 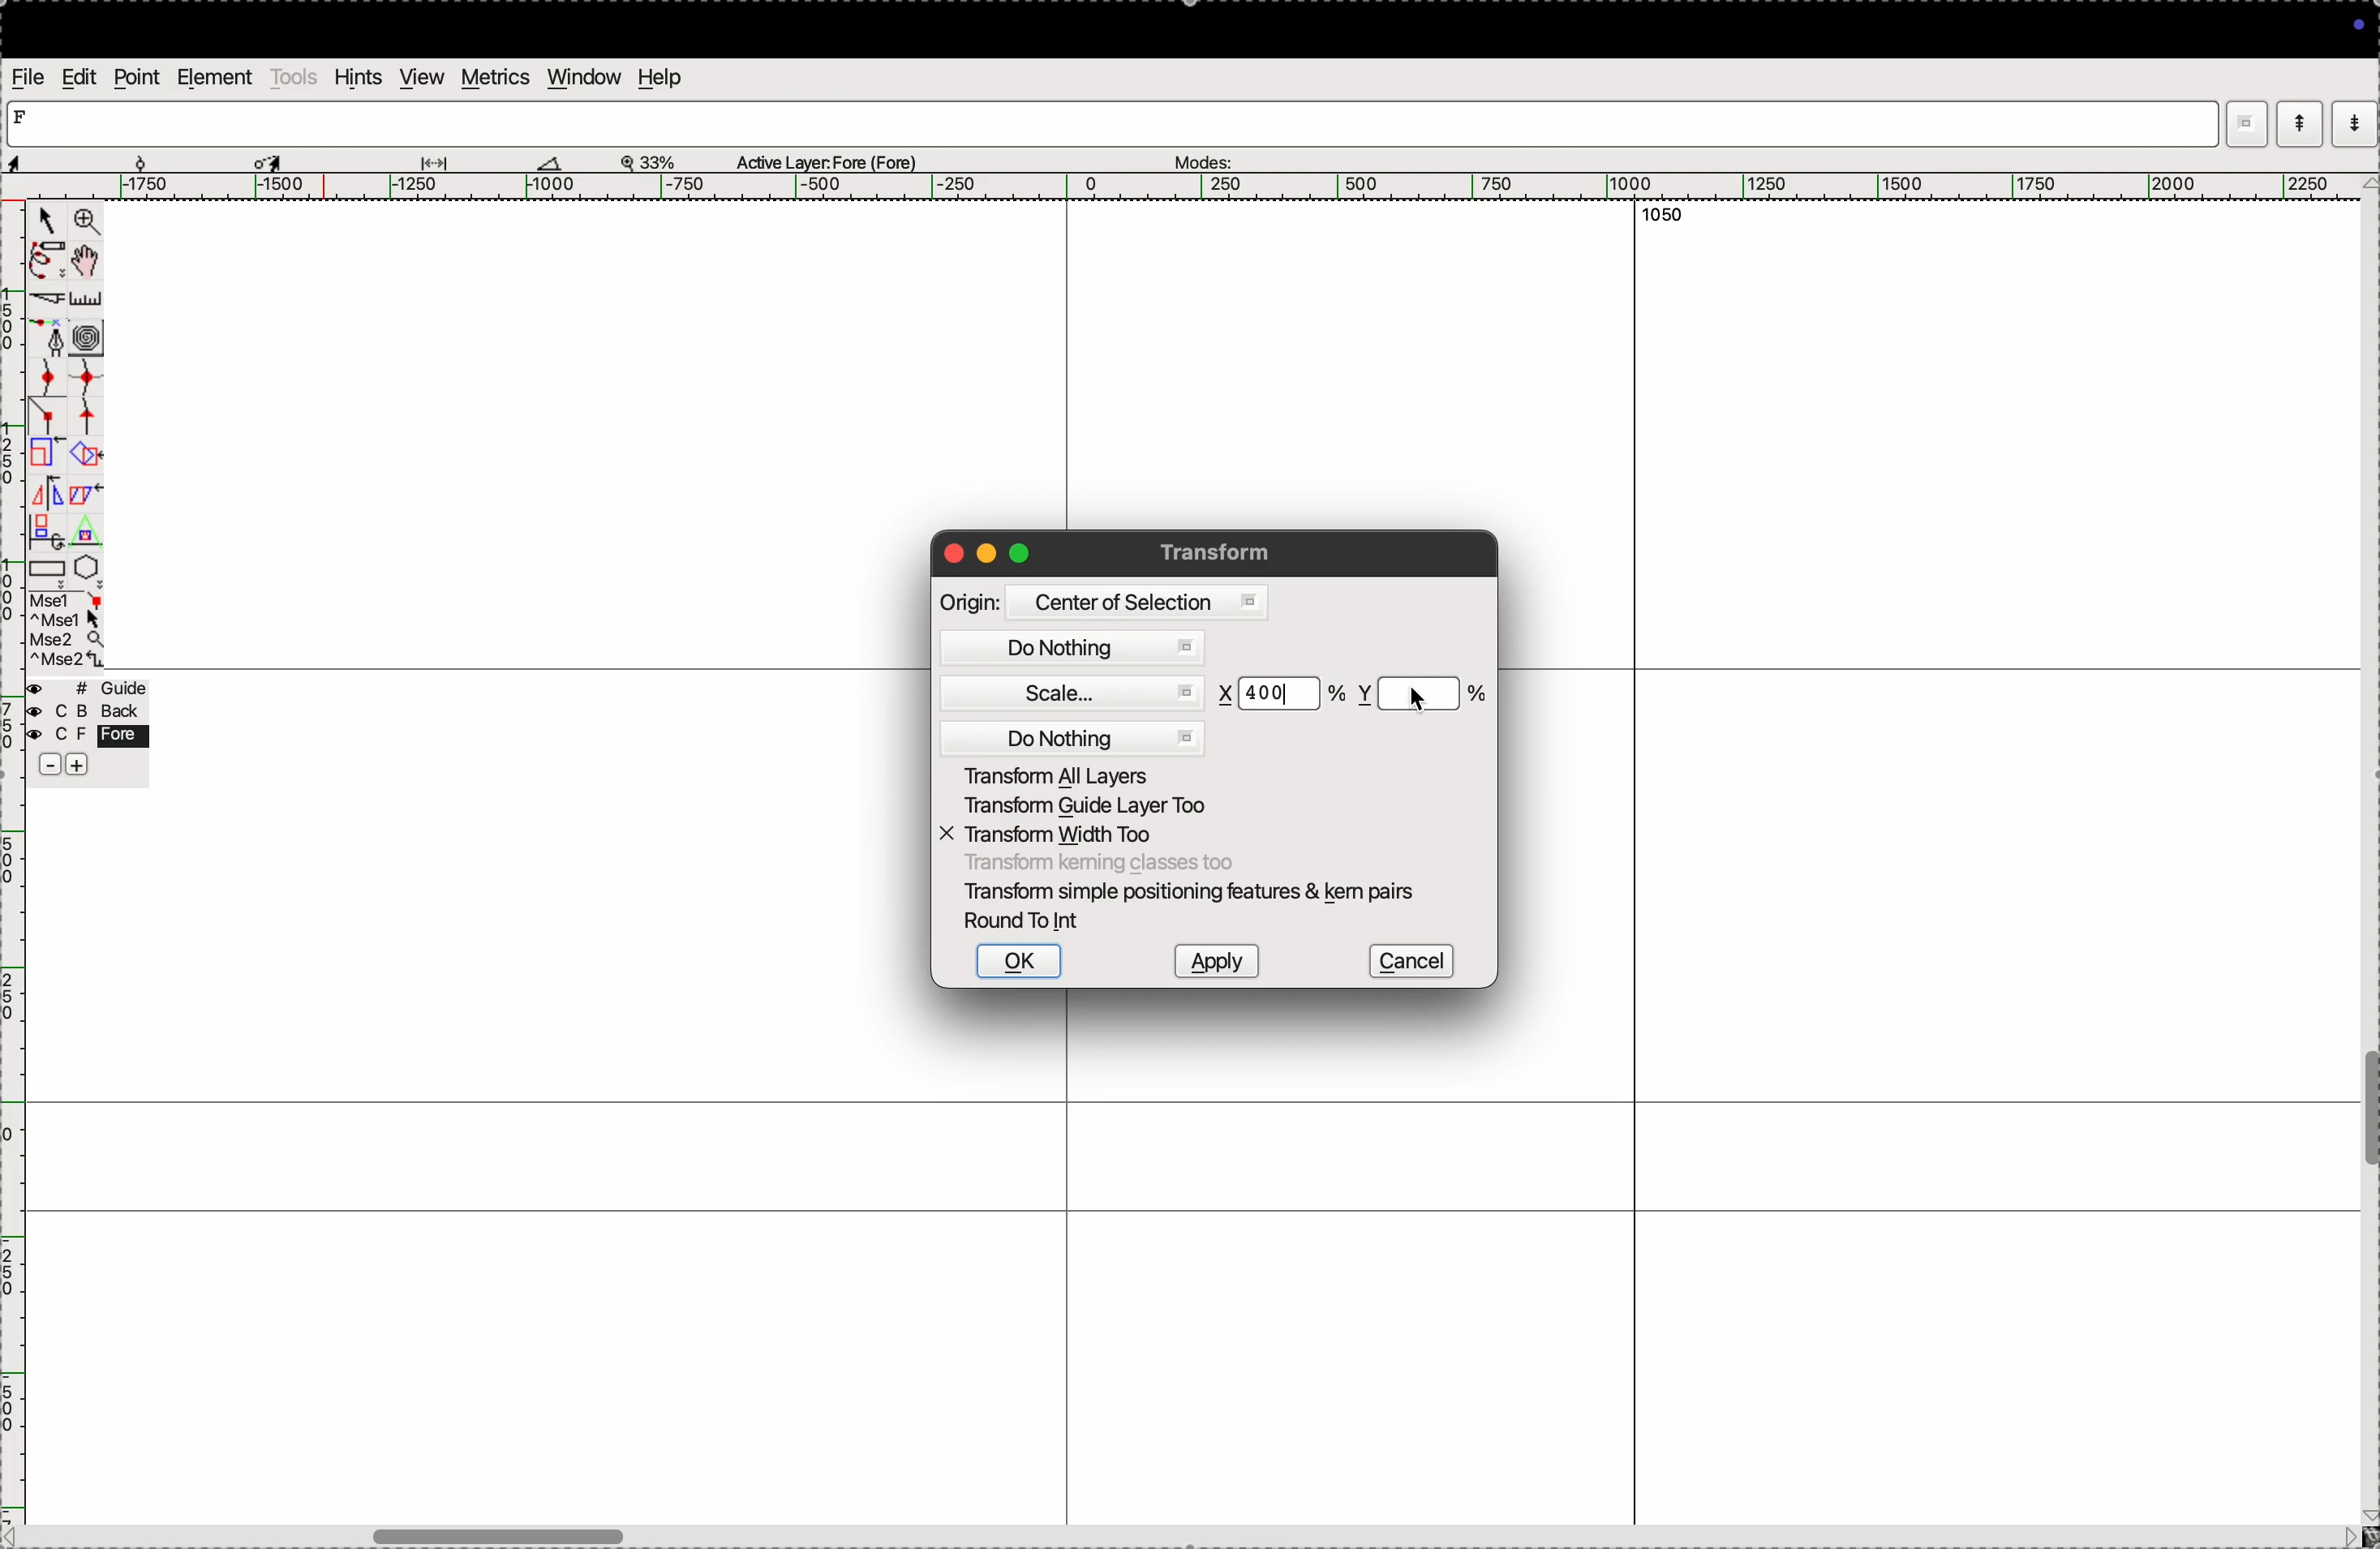 I want to click on sbubtract, so click(x=41, y=766).